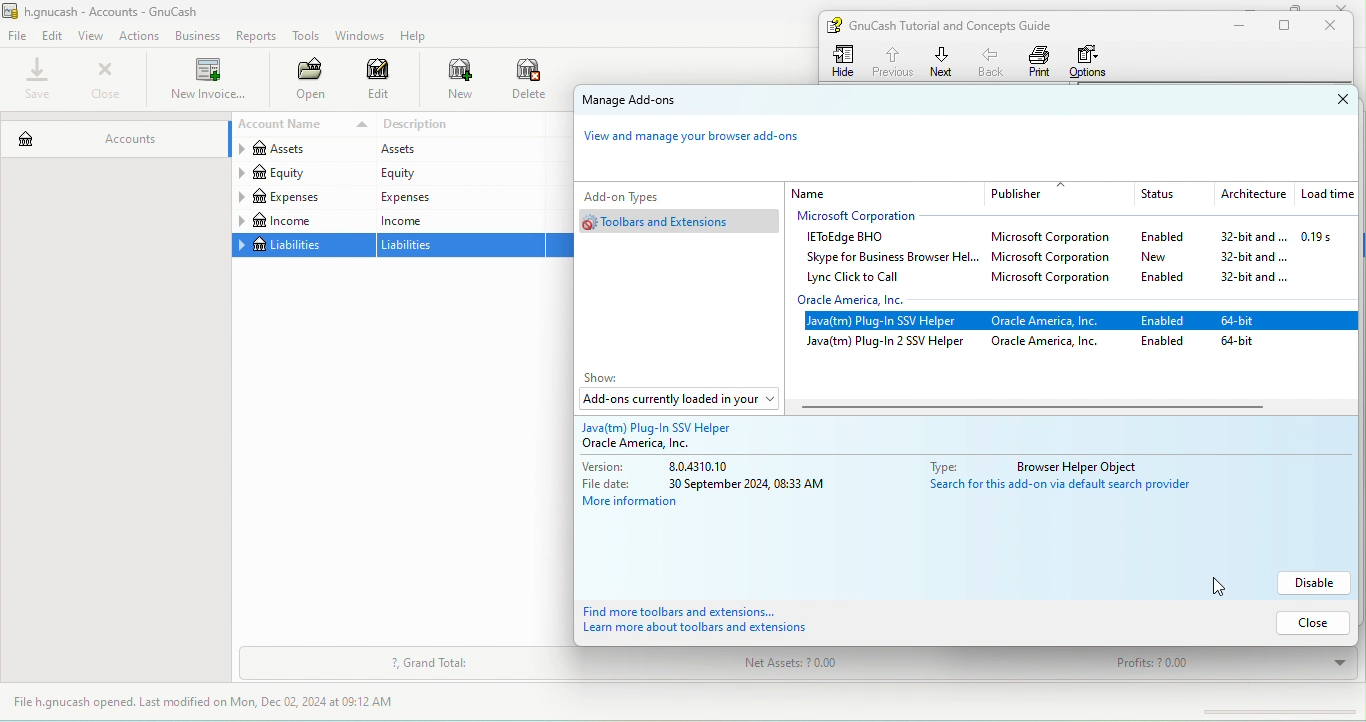  What do you see at coordinates (457, 196) in the screenshot?
I see `expeness` at bounding box center [457, 196].